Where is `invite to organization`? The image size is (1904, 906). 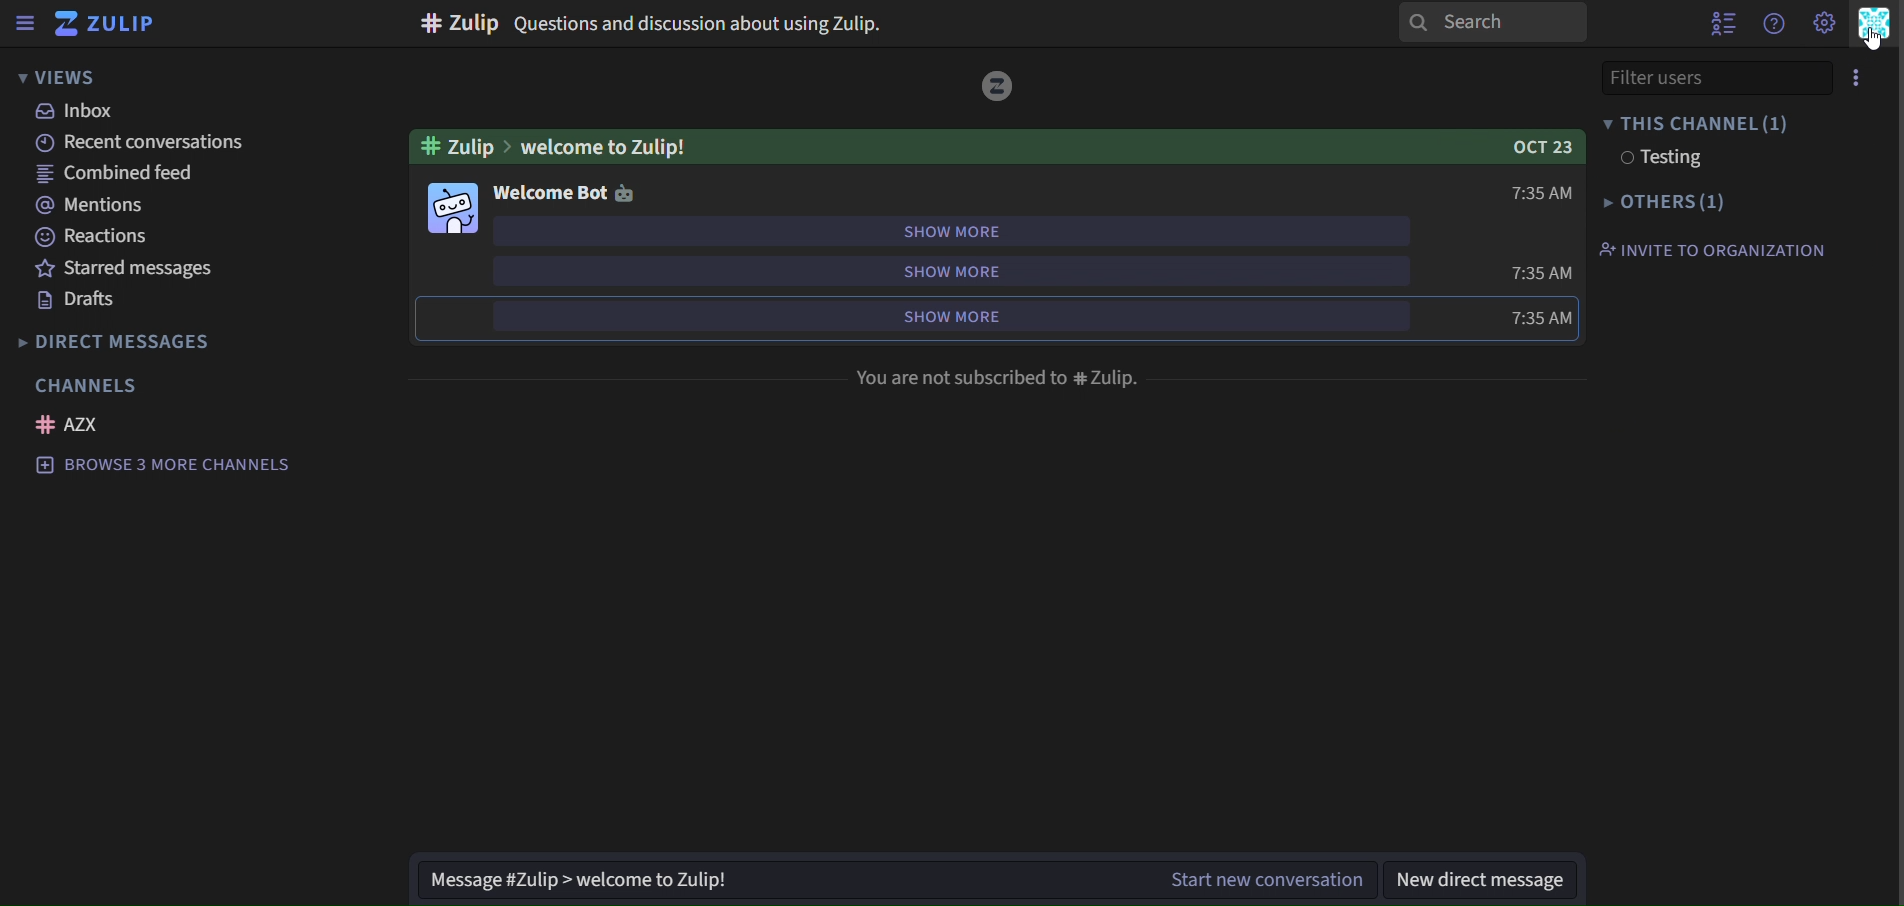
invite to organization is located at coordinates (1711, 249).